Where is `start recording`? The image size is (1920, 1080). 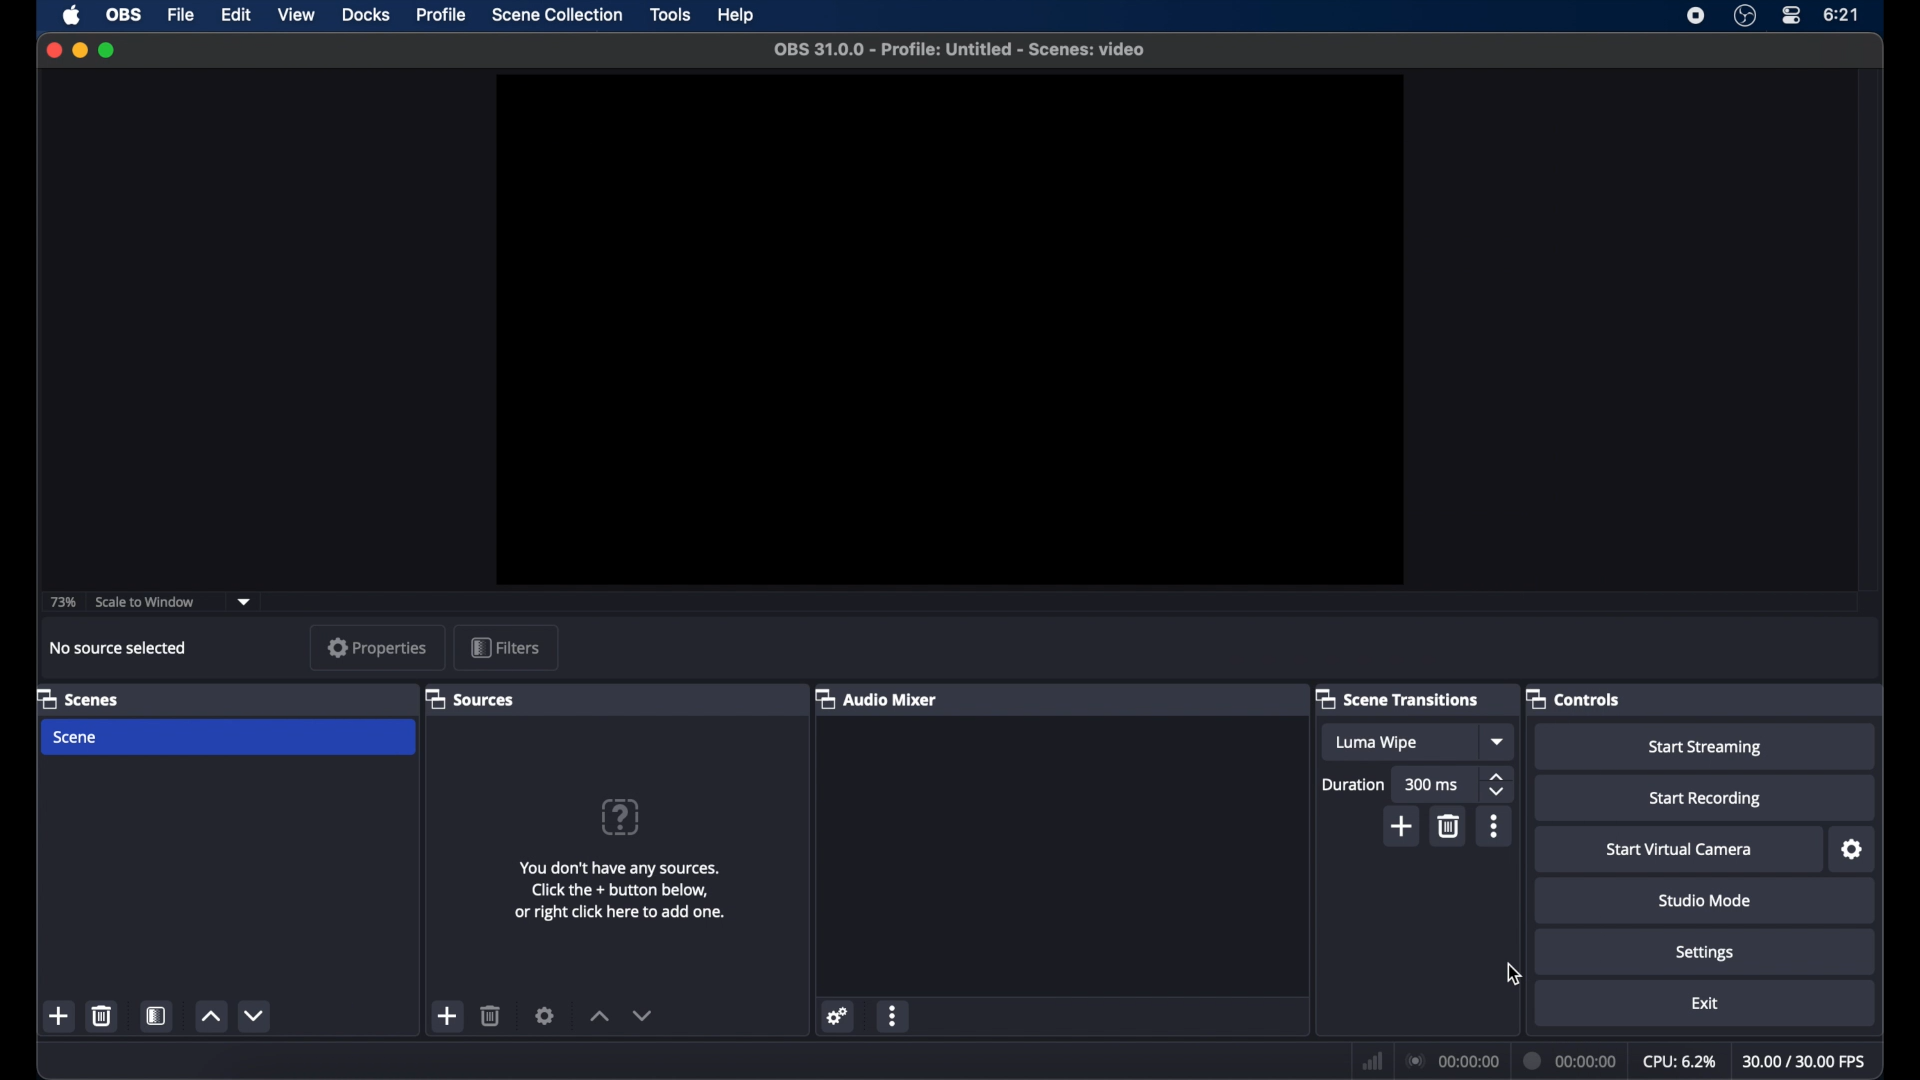
start recording is located at coordinates (1705, 799).